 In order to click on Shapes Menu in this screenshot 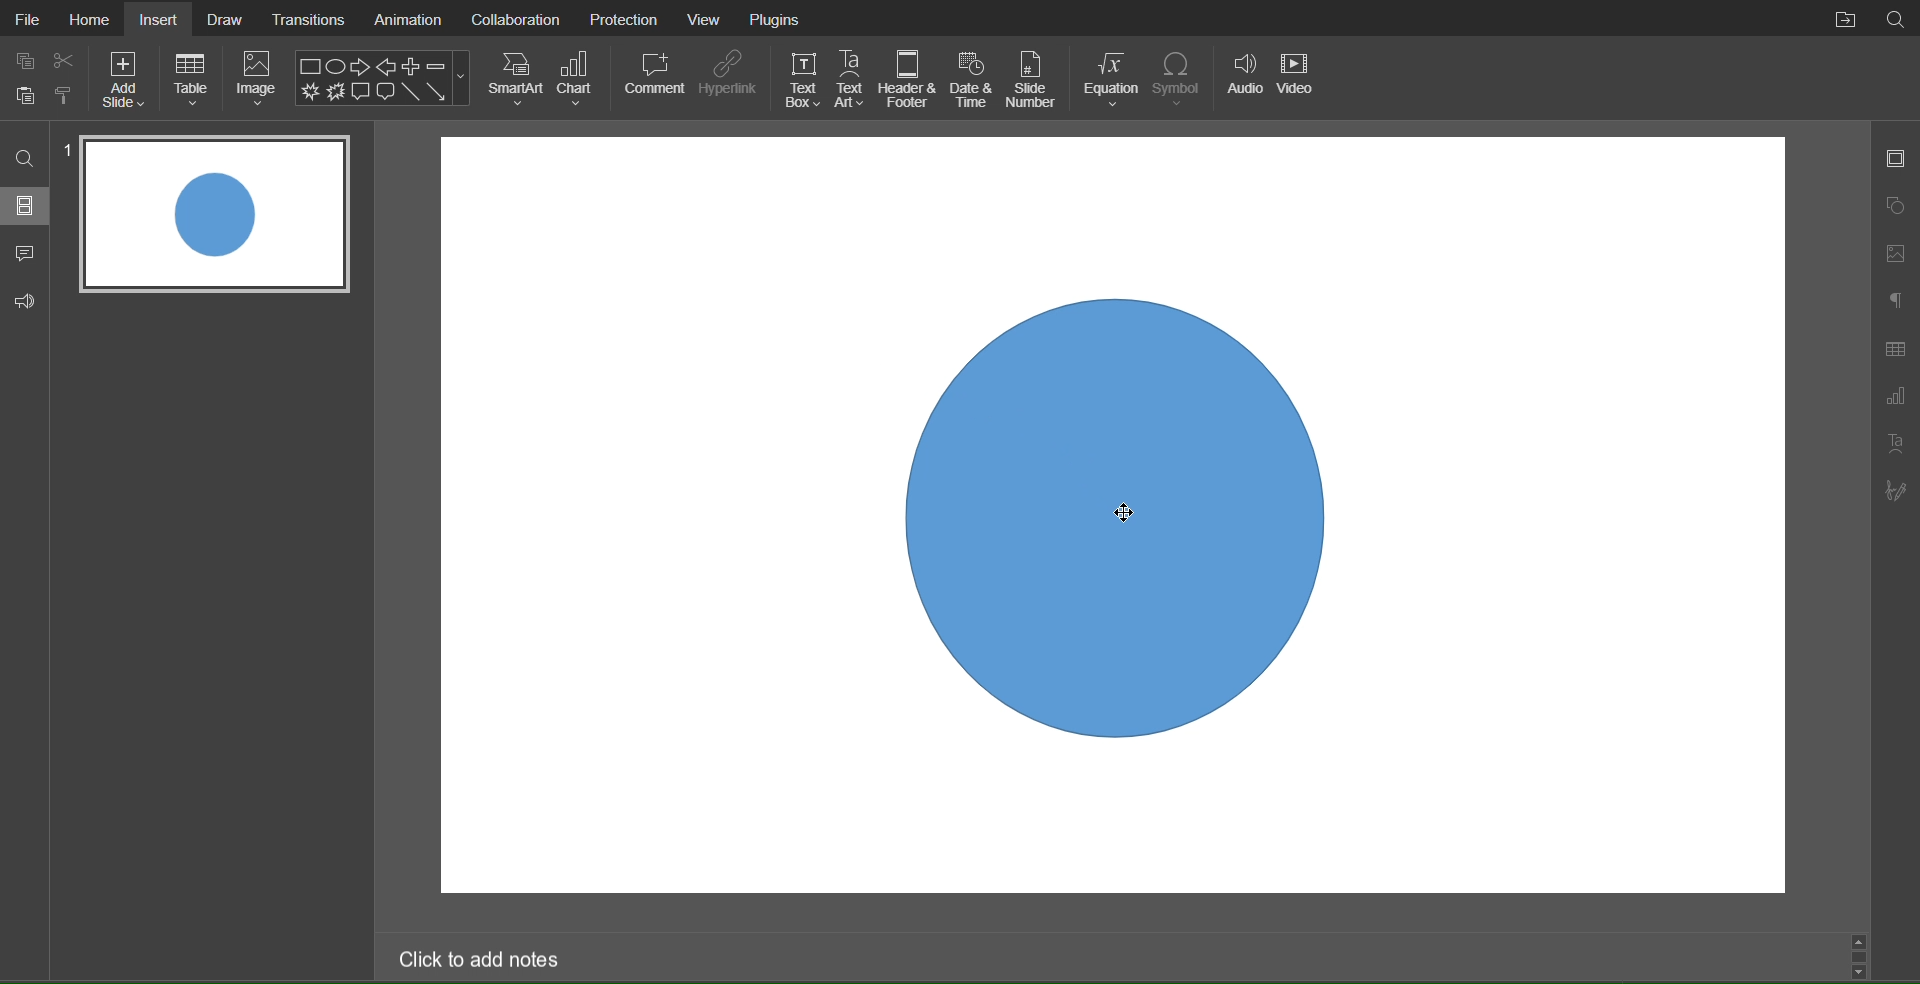, I will do `click(382, 78)`.